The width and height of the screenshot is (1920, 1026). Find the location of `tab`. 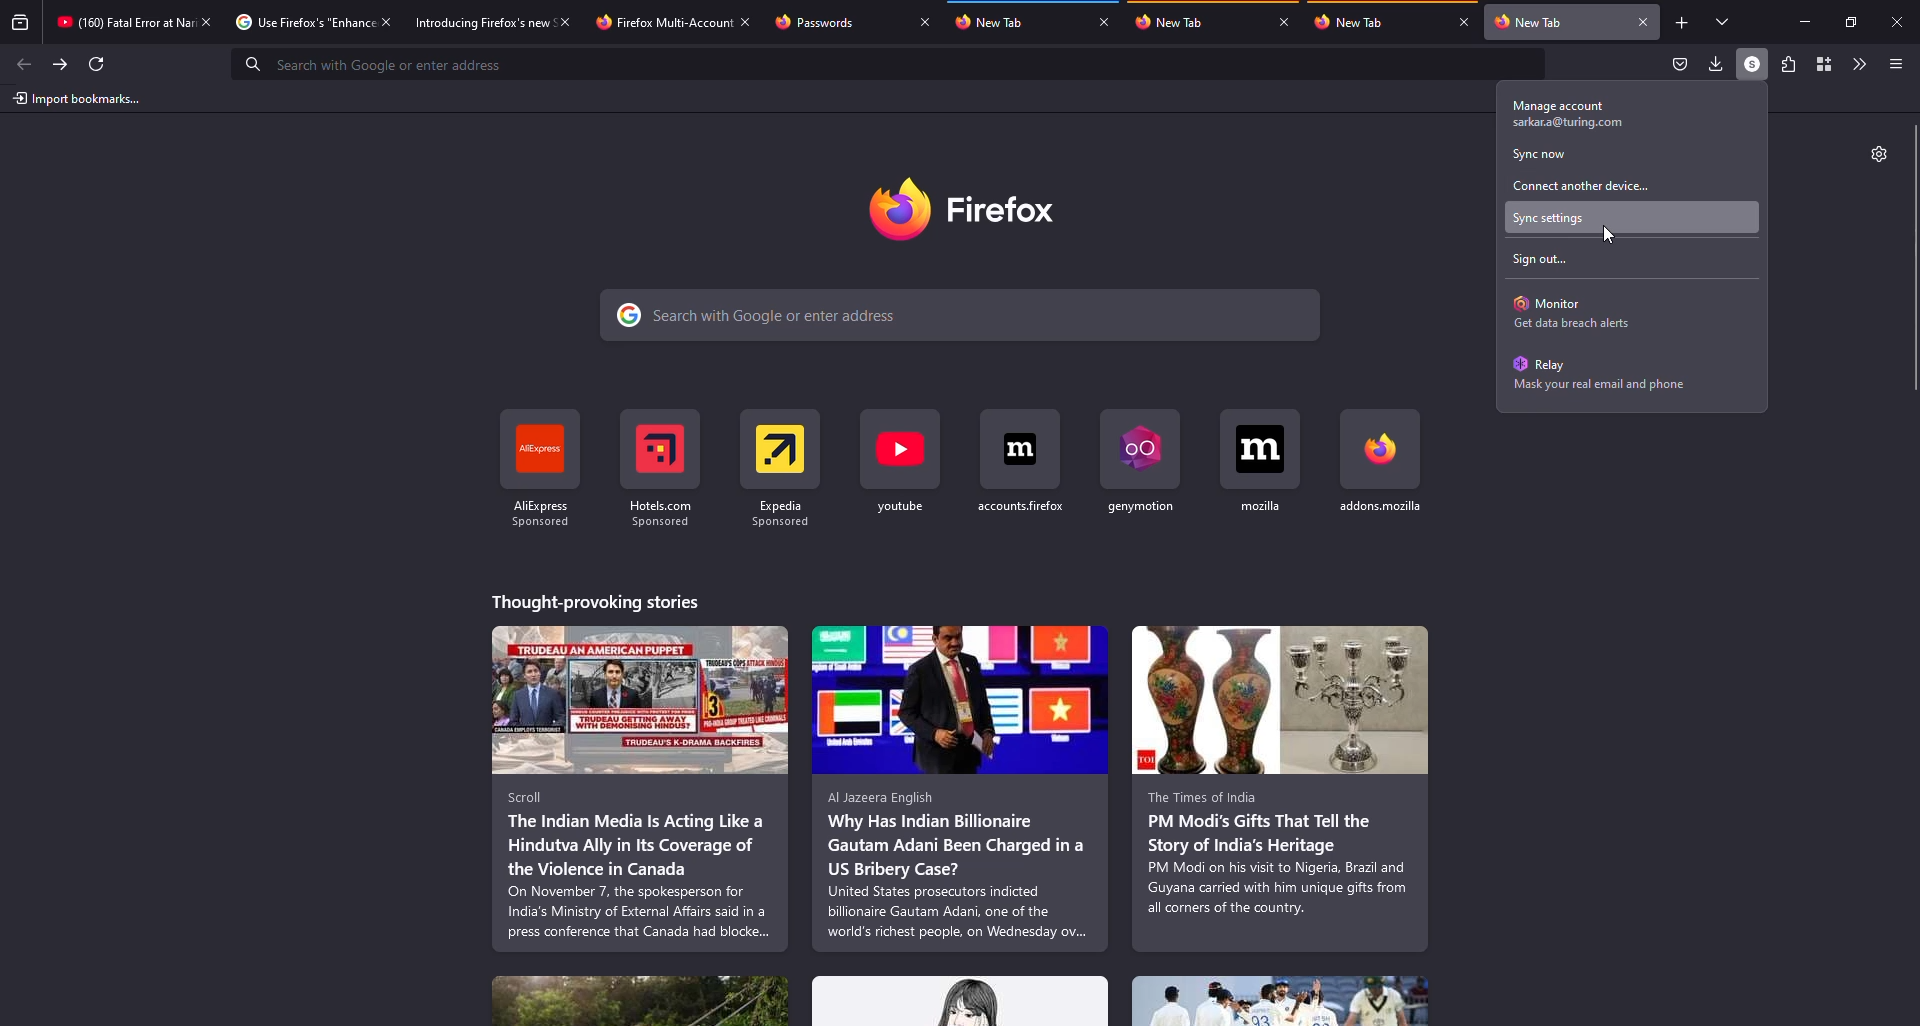

tab is located at coordinates (1531, 21).